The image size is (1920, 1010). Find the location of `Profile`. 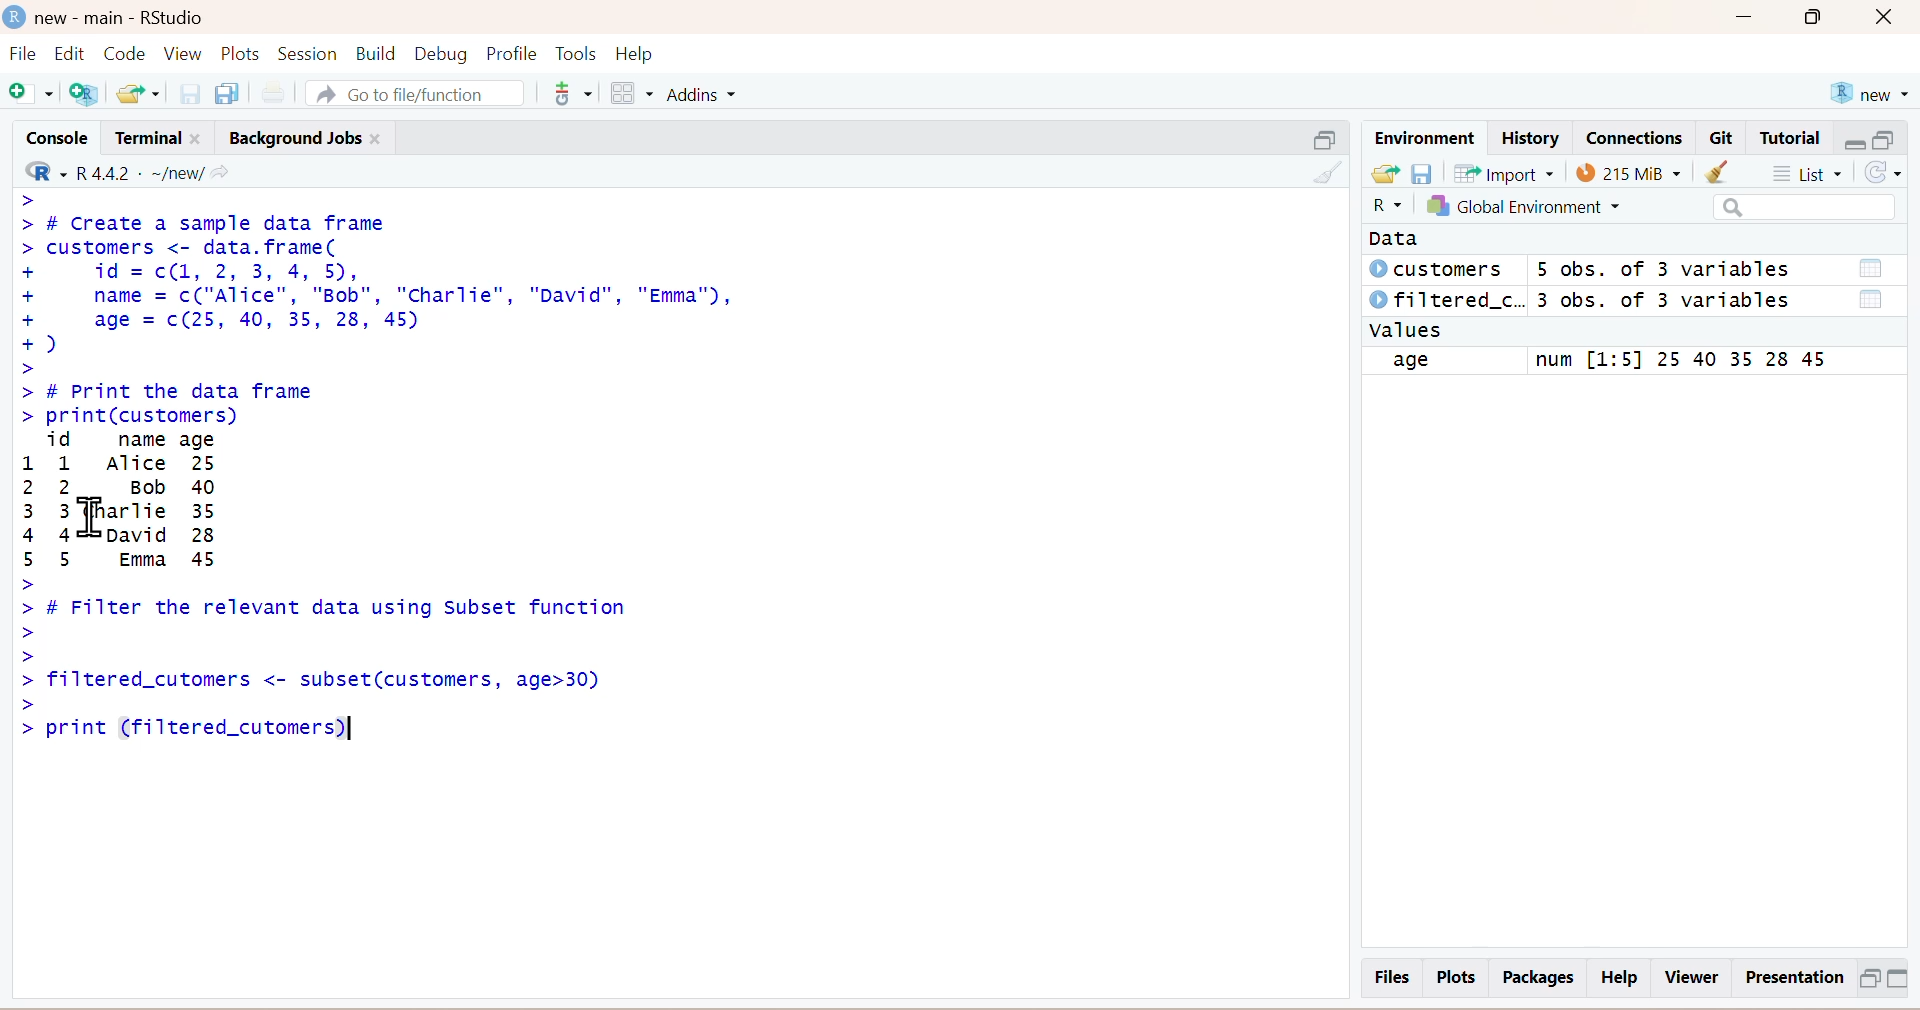

Profile is located at coordinates (509, 53).